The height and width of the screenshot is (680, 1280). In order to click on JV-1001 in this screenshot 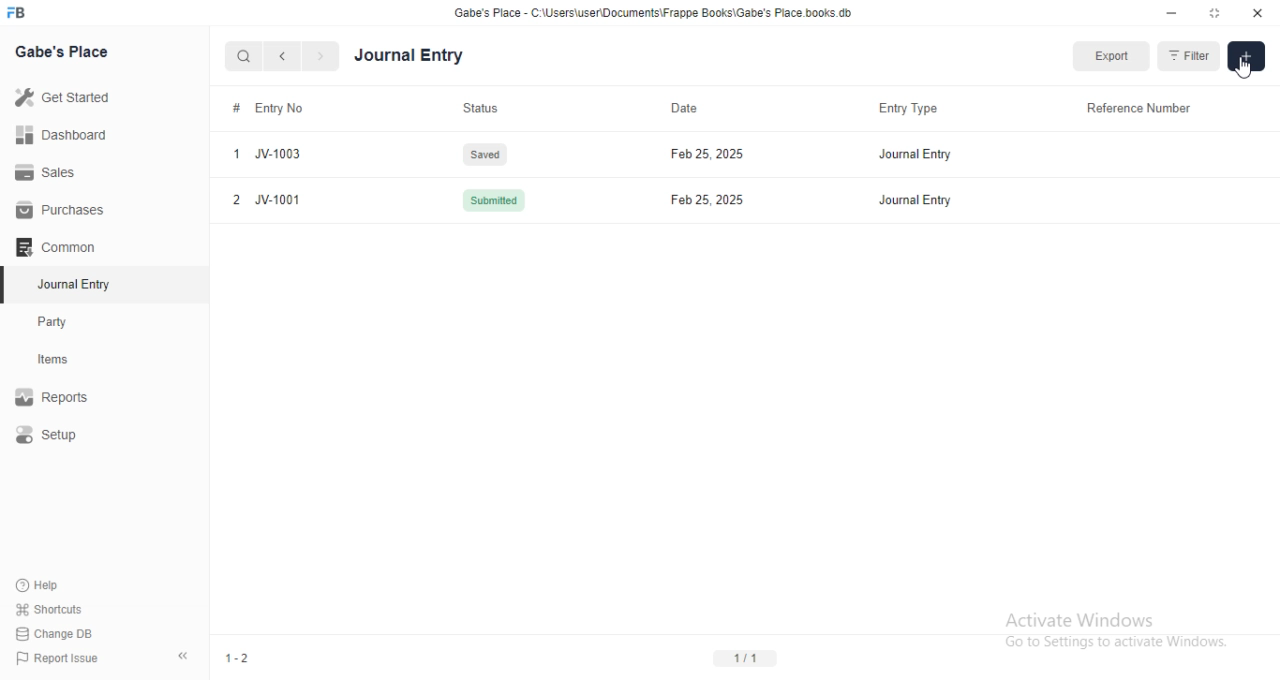, I will do `click(283, 198)`.